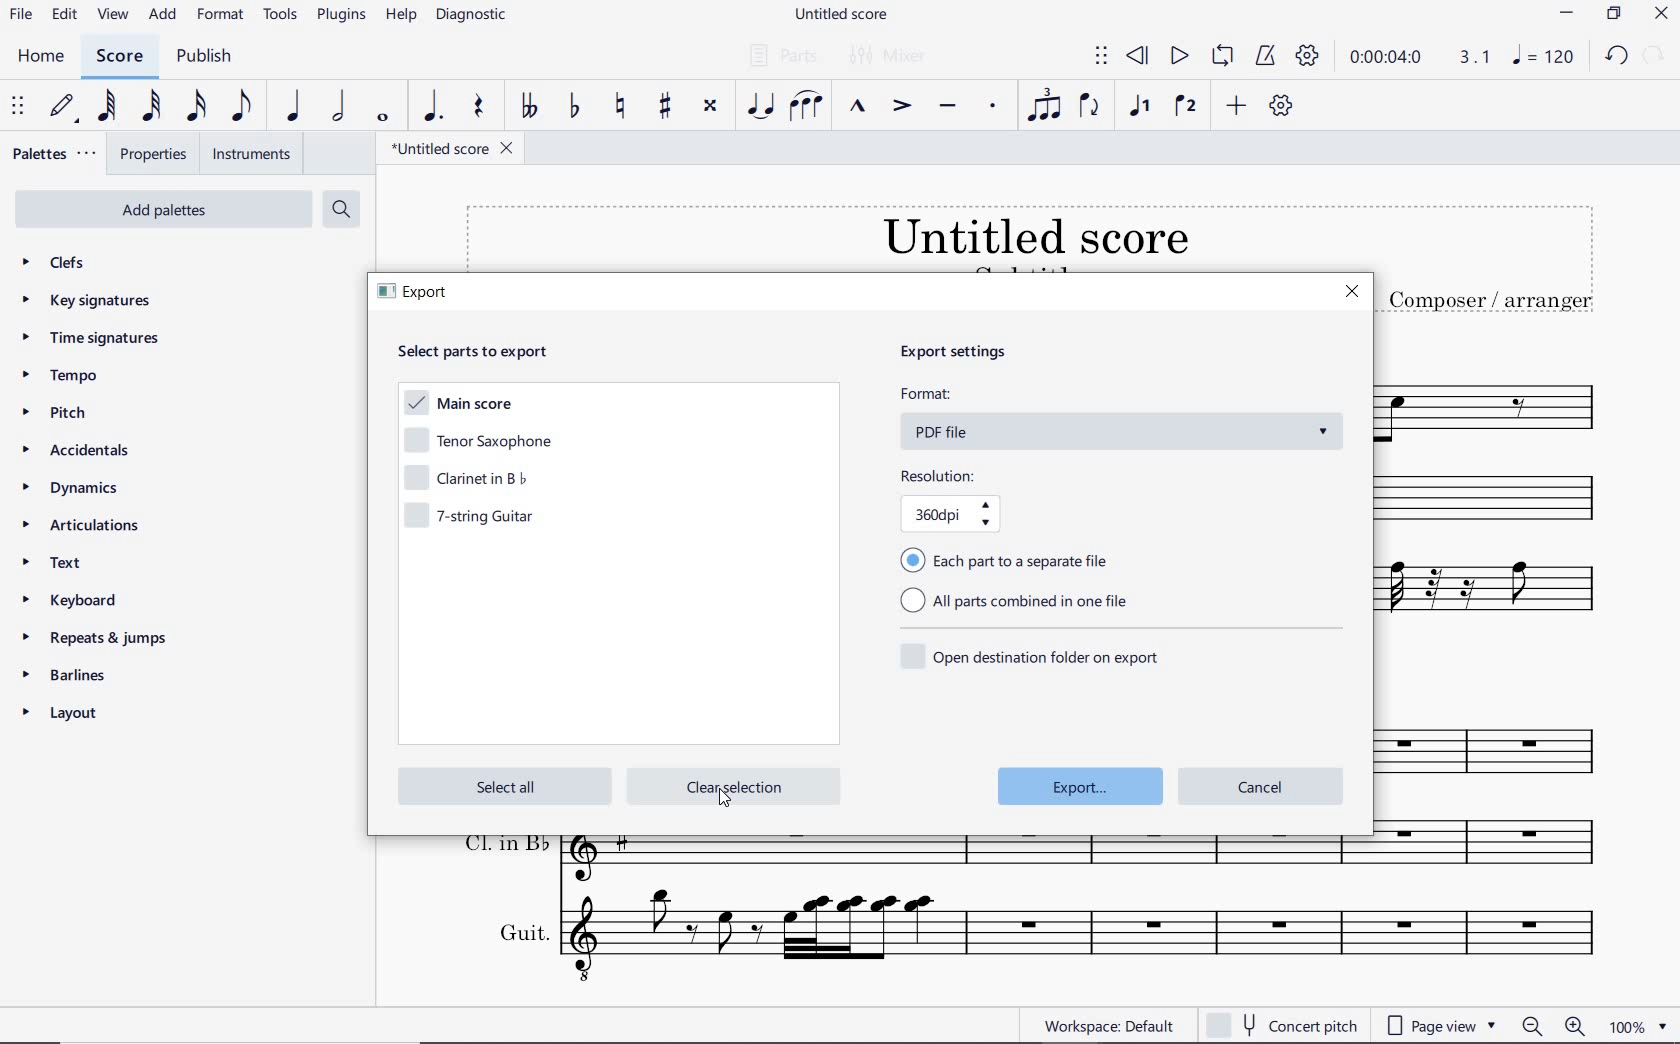 The width and height of the screenshot is (1680, 1044). What do you see at coordinates (99, 638) in the screenshot?
I see `repeats & jumps` at bounding box center [99, 638].